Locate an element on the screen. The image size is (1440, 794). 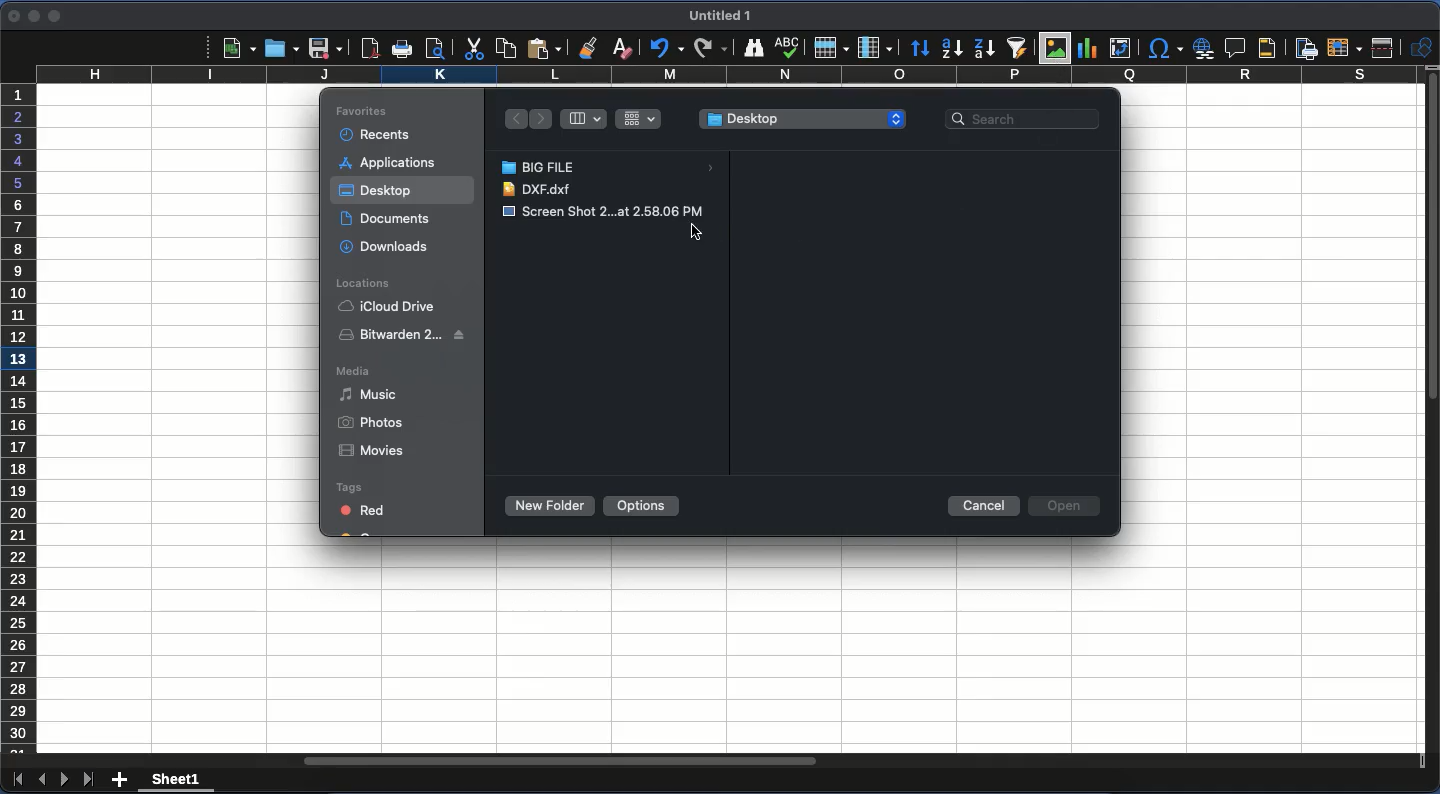
split window is located at coordinates (1385, 49).